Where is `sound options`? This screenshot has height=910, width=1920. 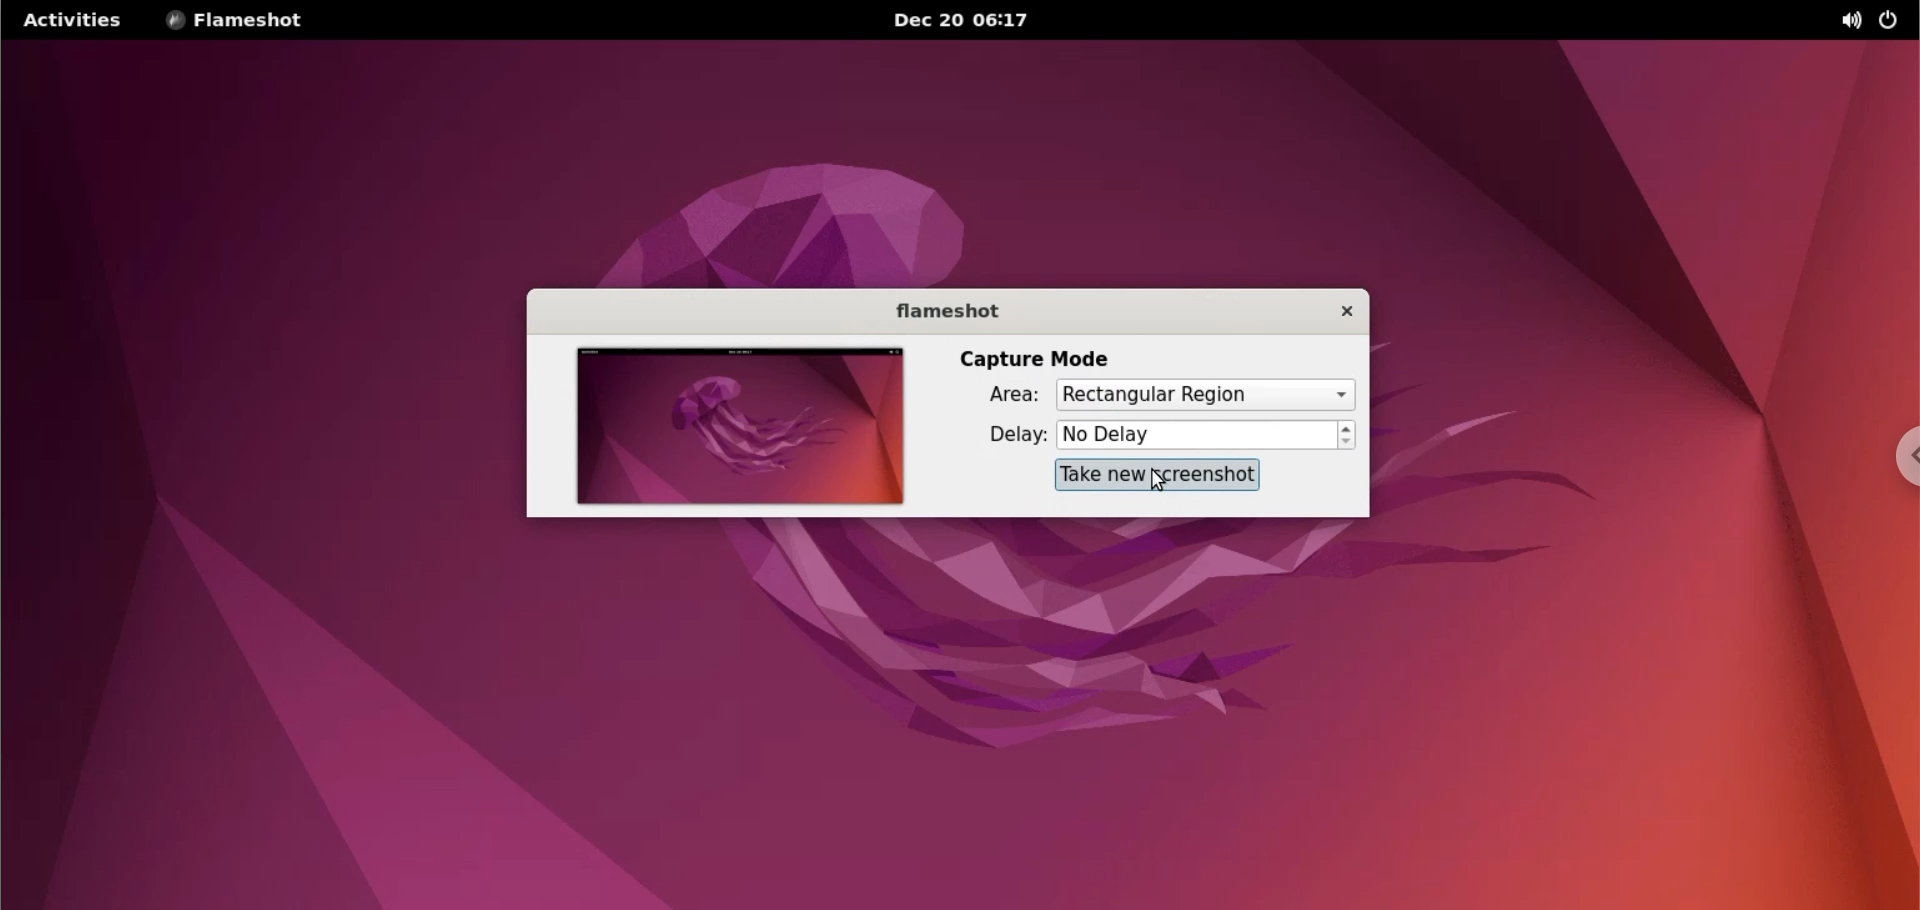
sound options is located at coordinates (1846, 20).